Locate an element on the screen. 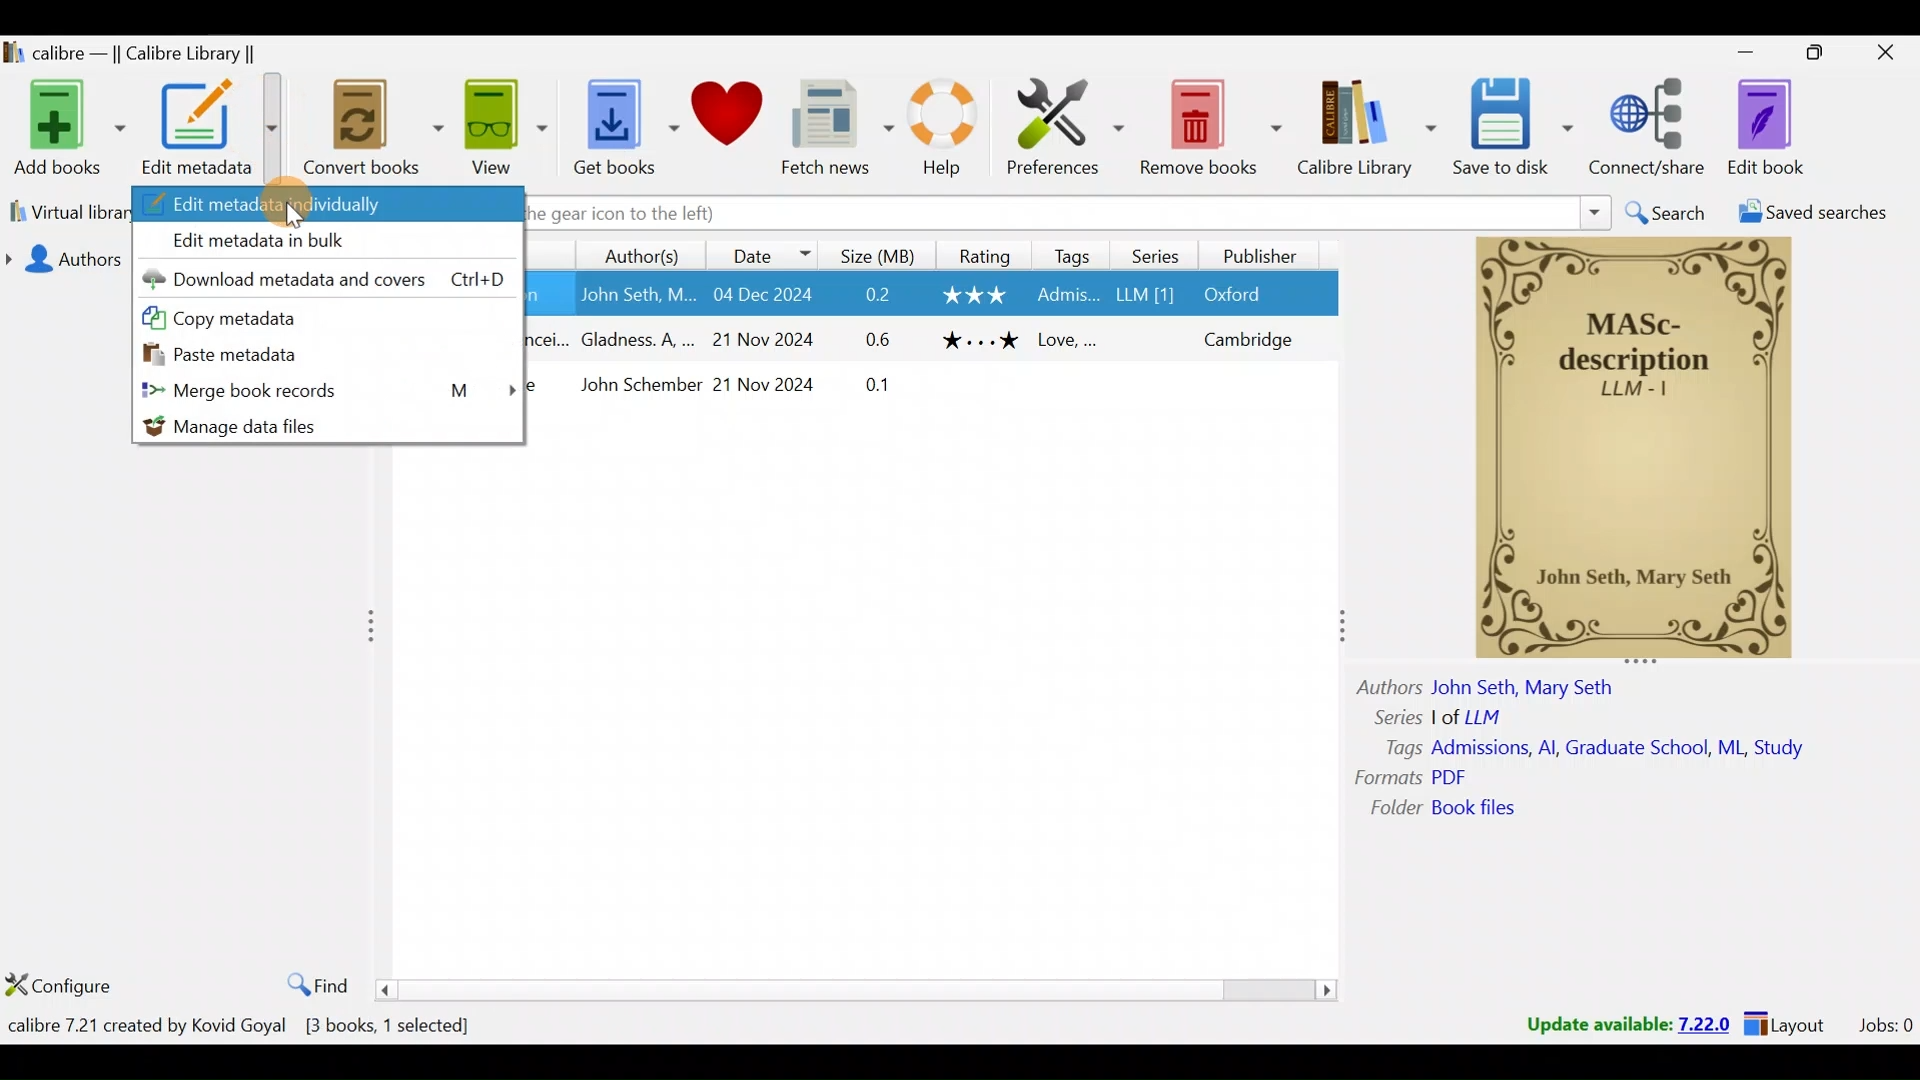  Manage data files is located at coordinates (321, 422).